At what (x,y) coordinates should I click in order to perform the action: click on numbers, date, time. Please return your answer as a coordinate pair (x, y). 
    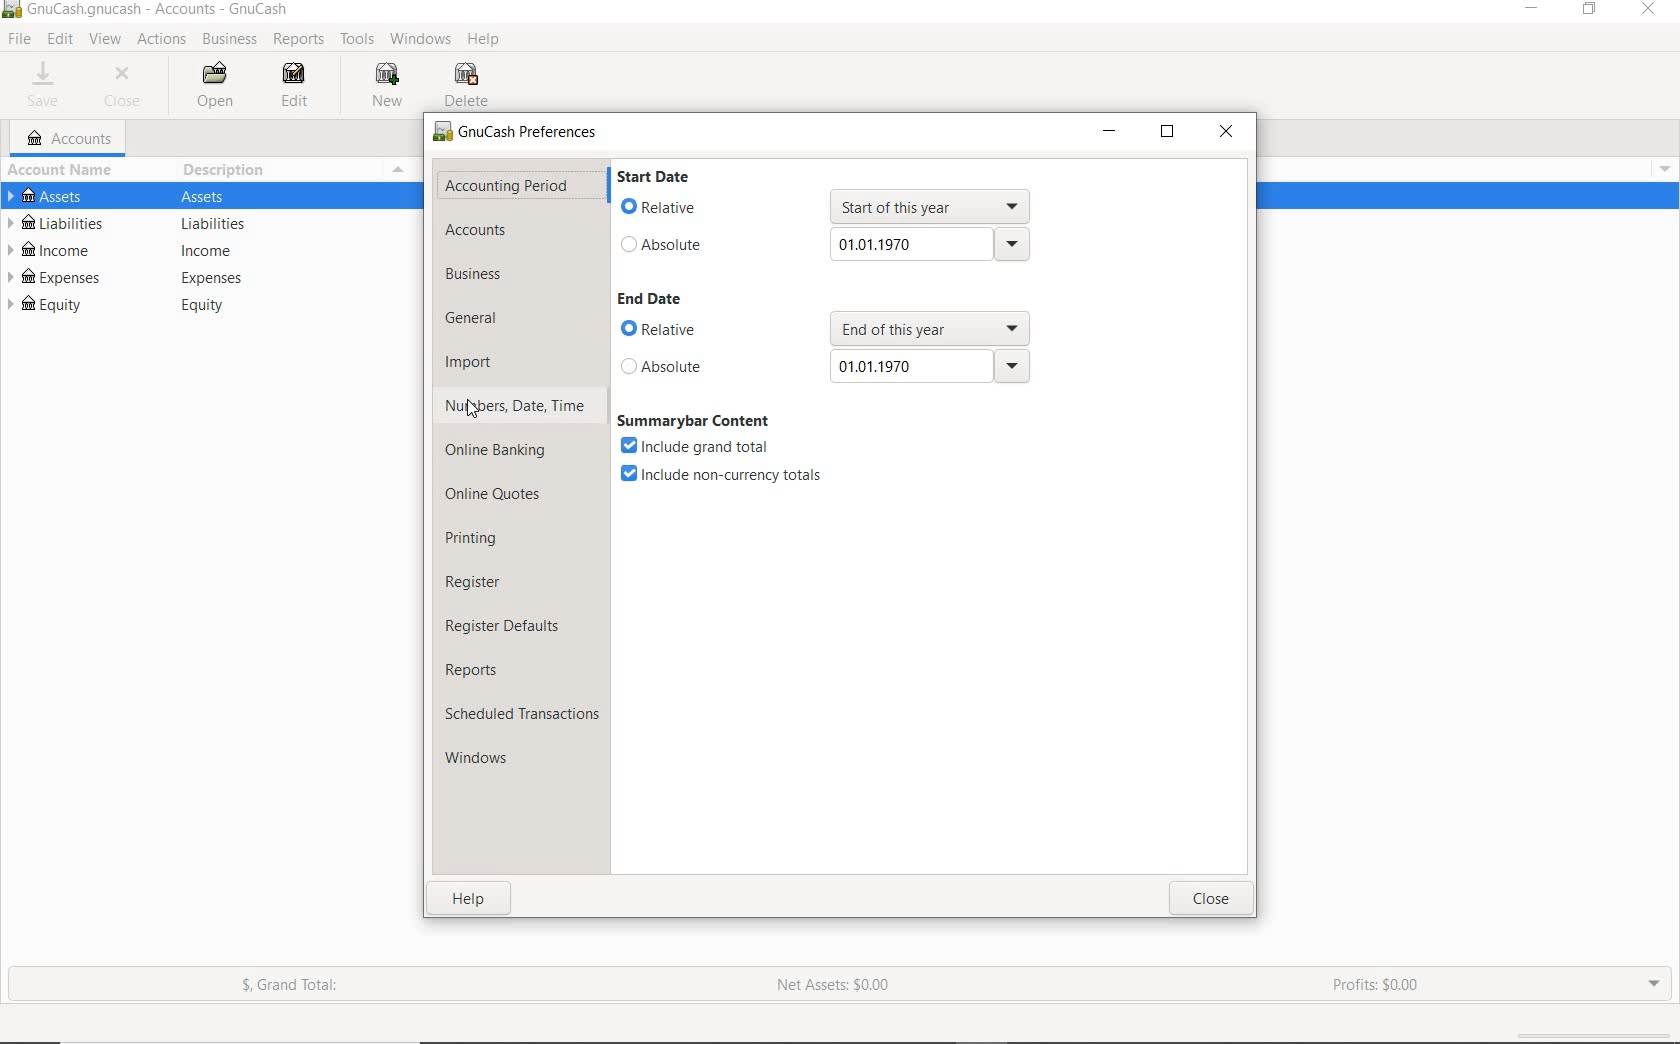
    Looking at the image, I should click on (516, 409).